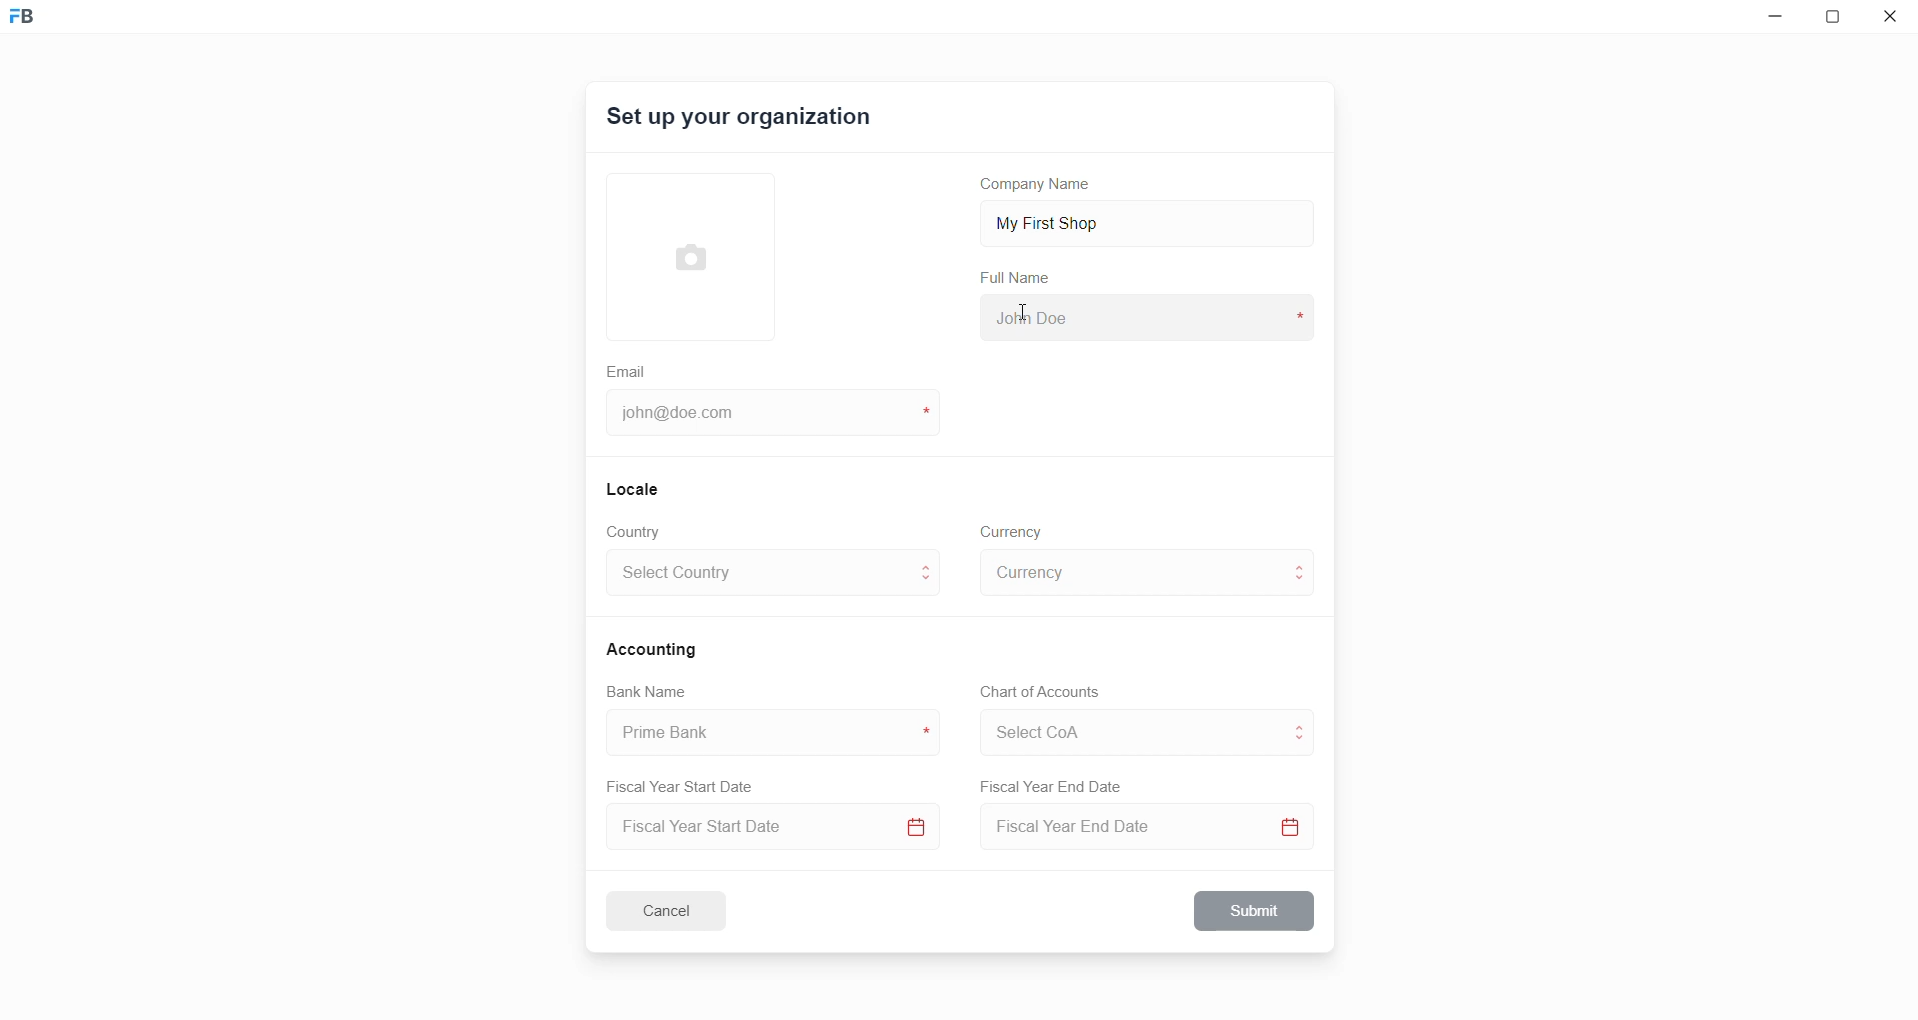  What do you see at coordinates (679, 910) in the screenshot?
I see `Cancel ` at bounding box center [679, 910].